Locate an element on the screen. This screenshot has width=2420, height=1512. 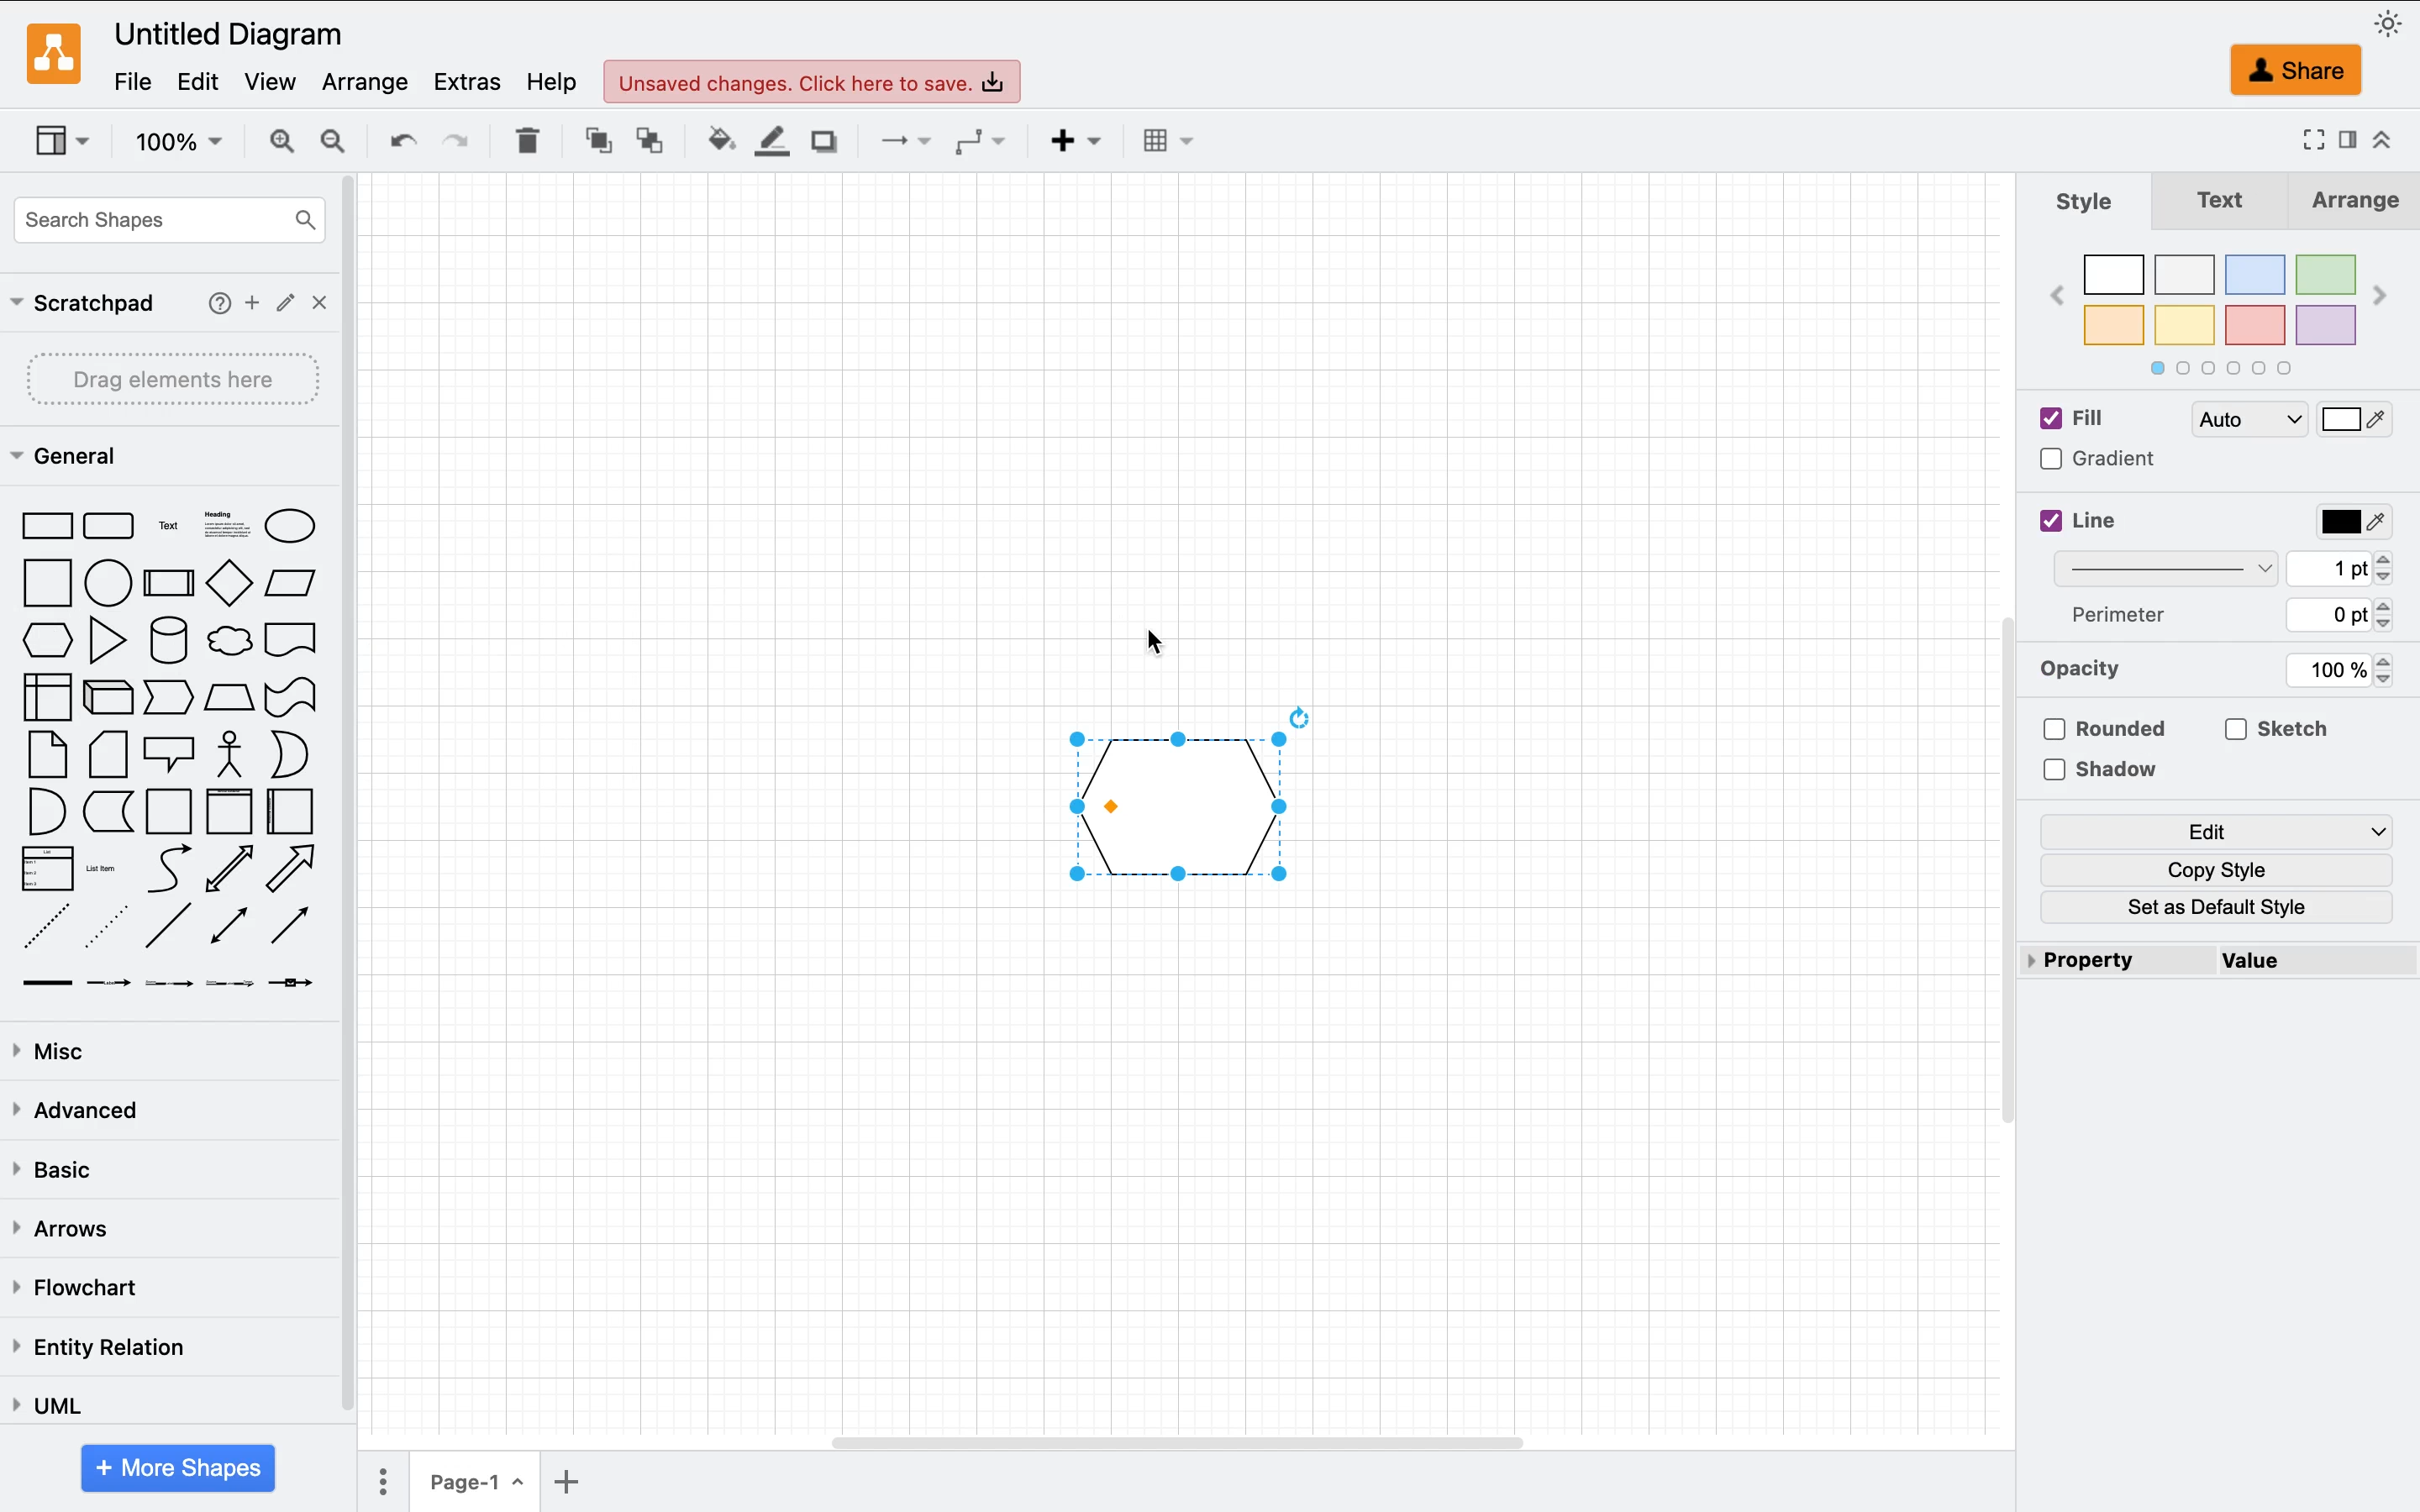
link is located at coordinates (42, 985).